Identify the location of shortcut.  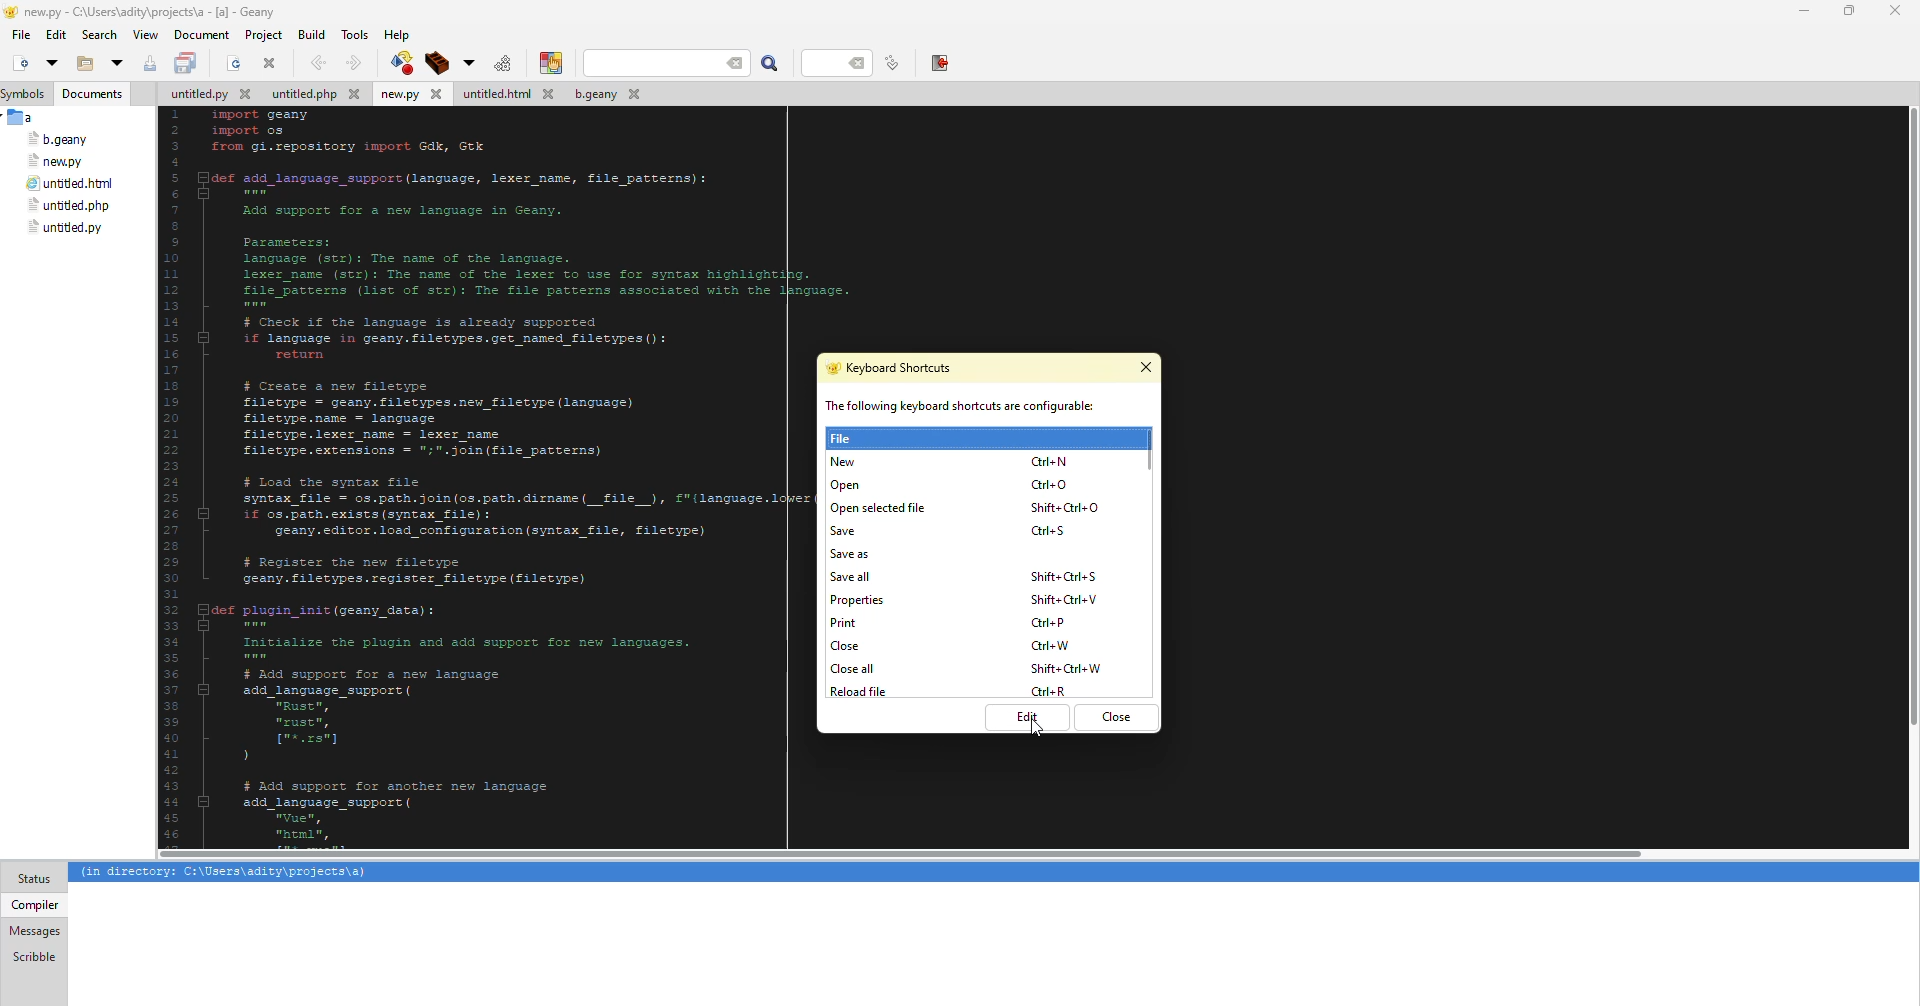
(1049, 622).